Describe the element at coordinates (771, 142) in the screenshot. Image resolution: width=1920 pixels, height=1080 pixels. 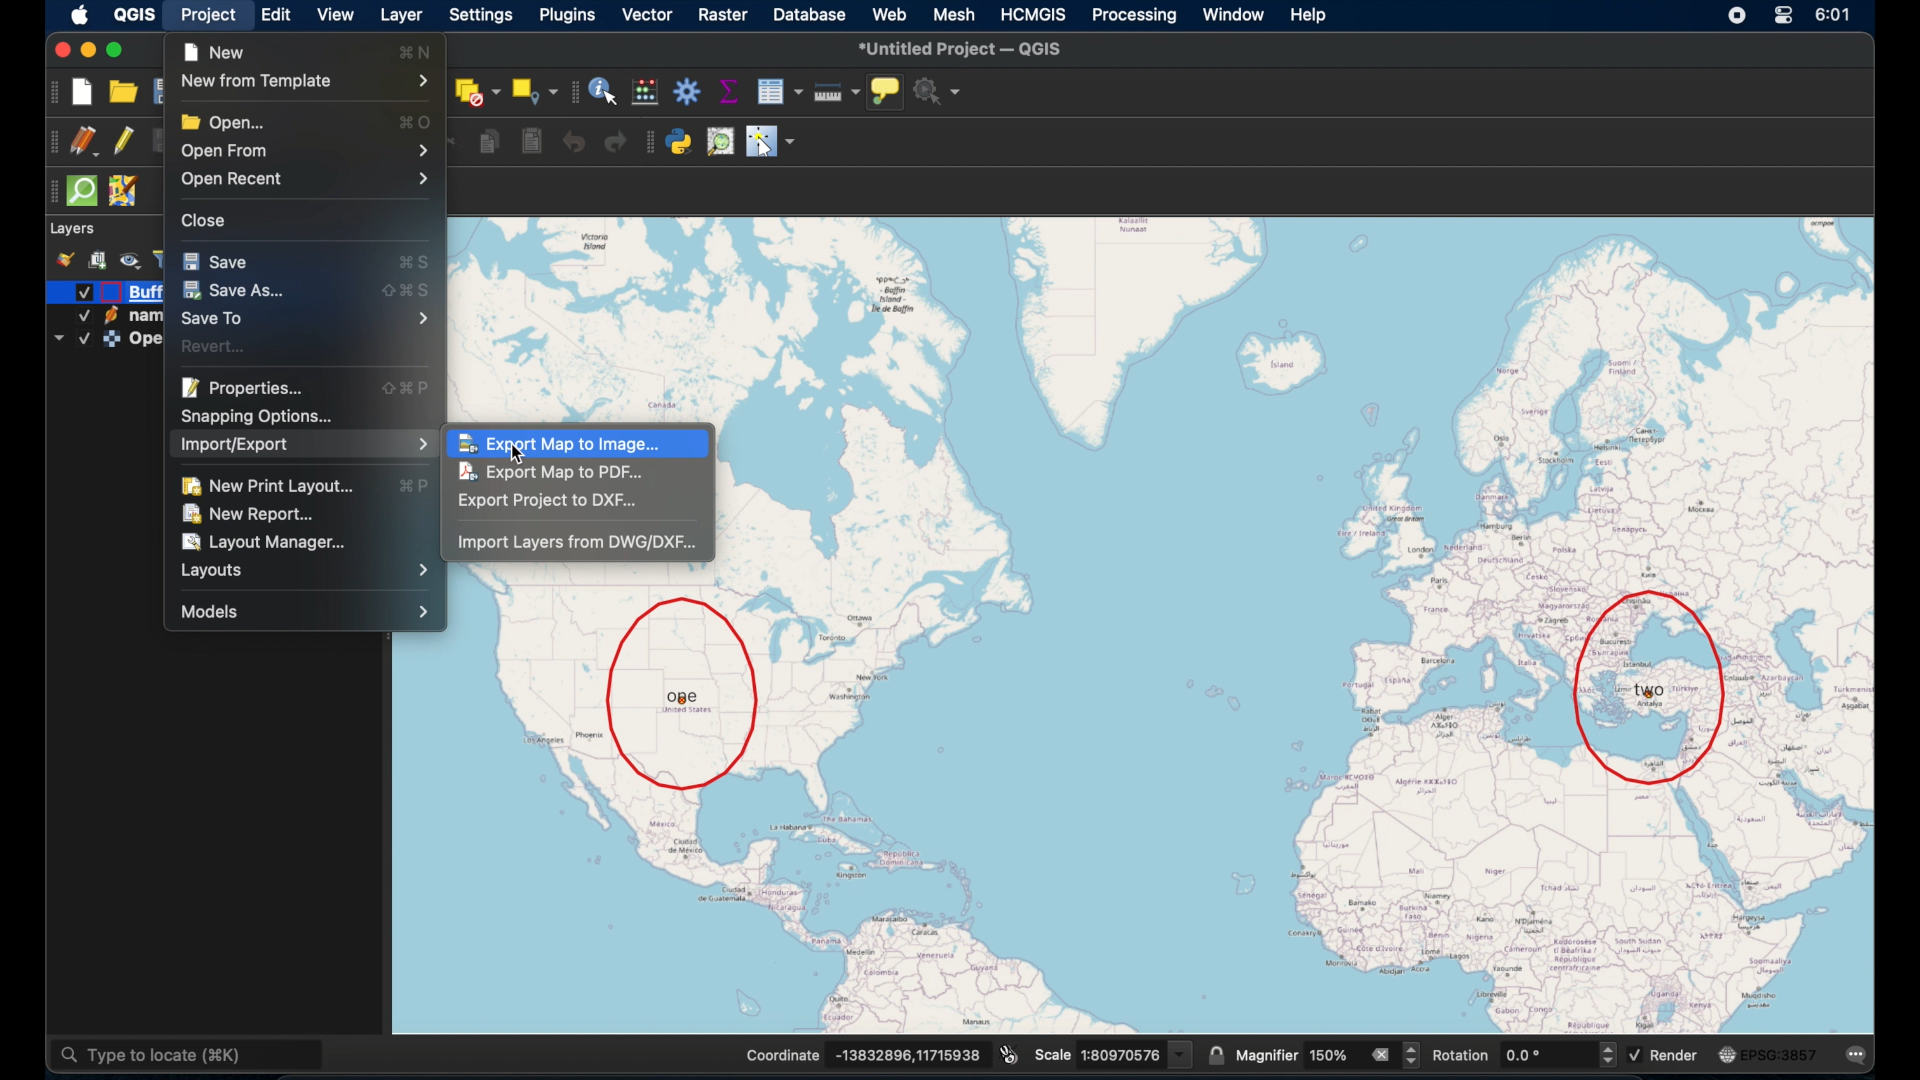
I see `switches mouse to configurable pointer` at that location.